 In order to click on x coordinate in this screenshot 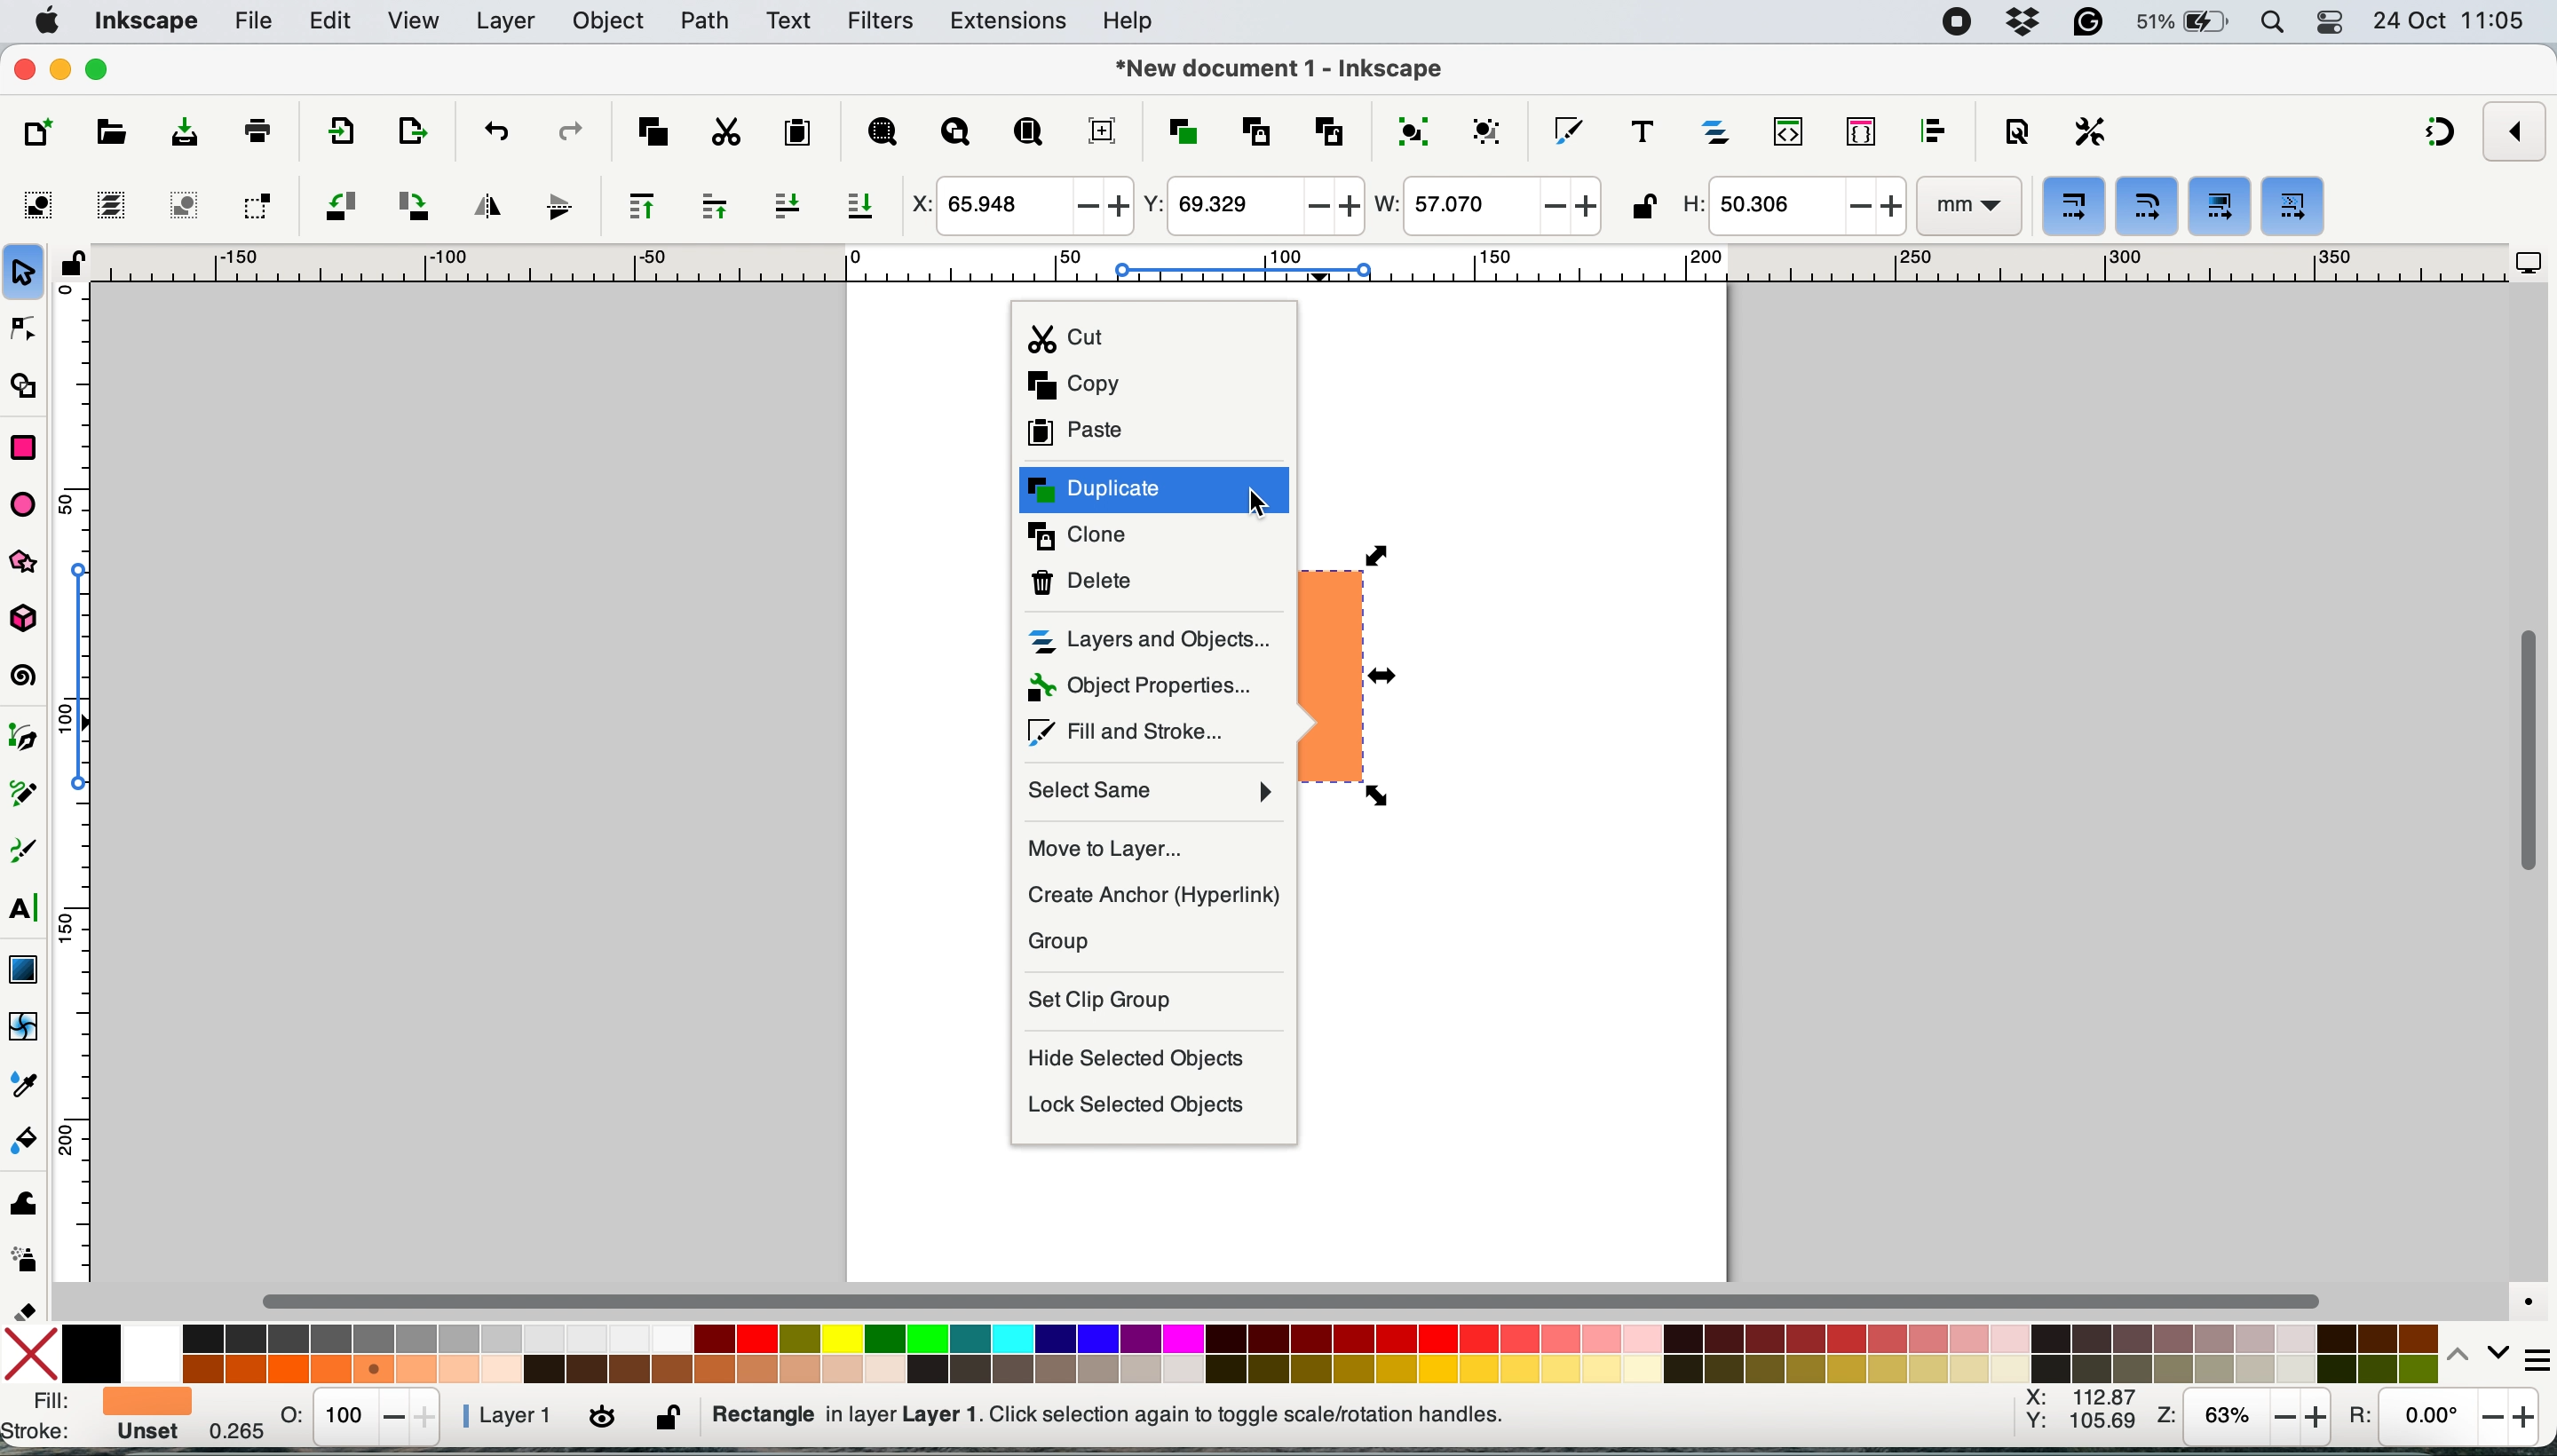, I will do `click(1017, 207)`.